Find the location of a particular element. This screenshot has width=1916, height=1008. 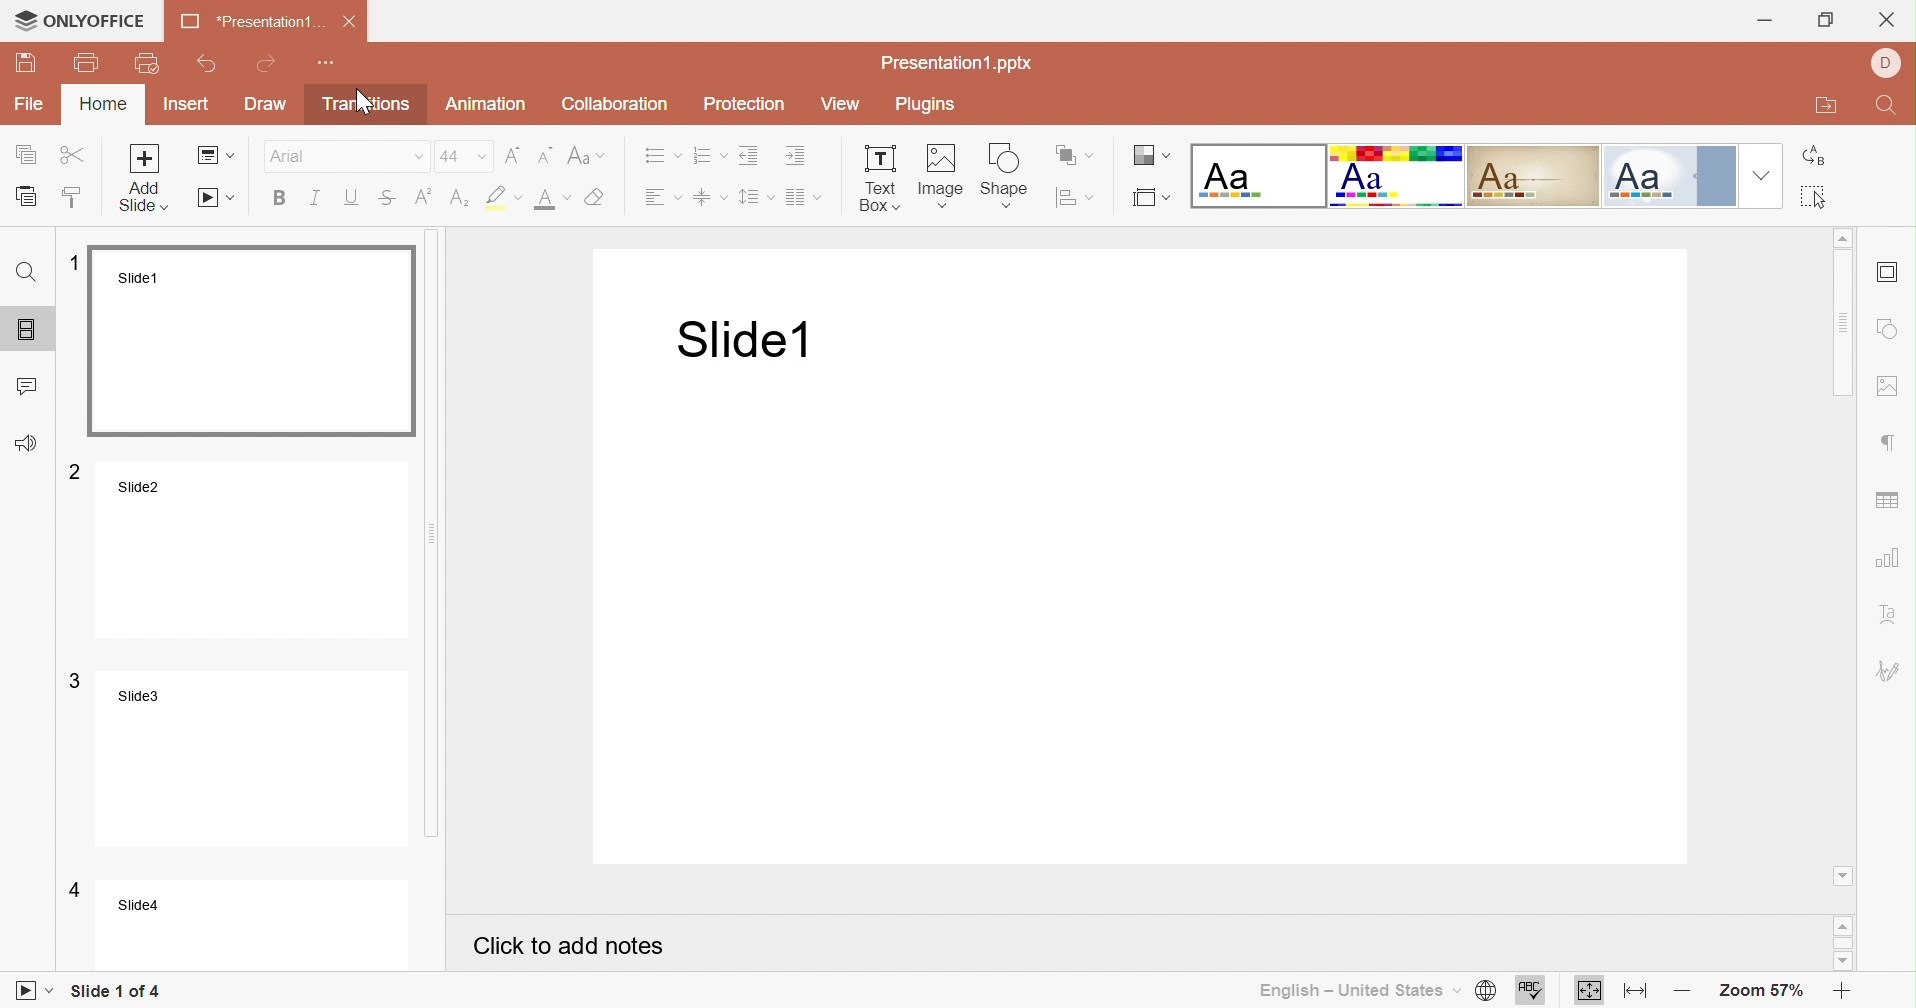

Underline is located at coordinates (353, 199).